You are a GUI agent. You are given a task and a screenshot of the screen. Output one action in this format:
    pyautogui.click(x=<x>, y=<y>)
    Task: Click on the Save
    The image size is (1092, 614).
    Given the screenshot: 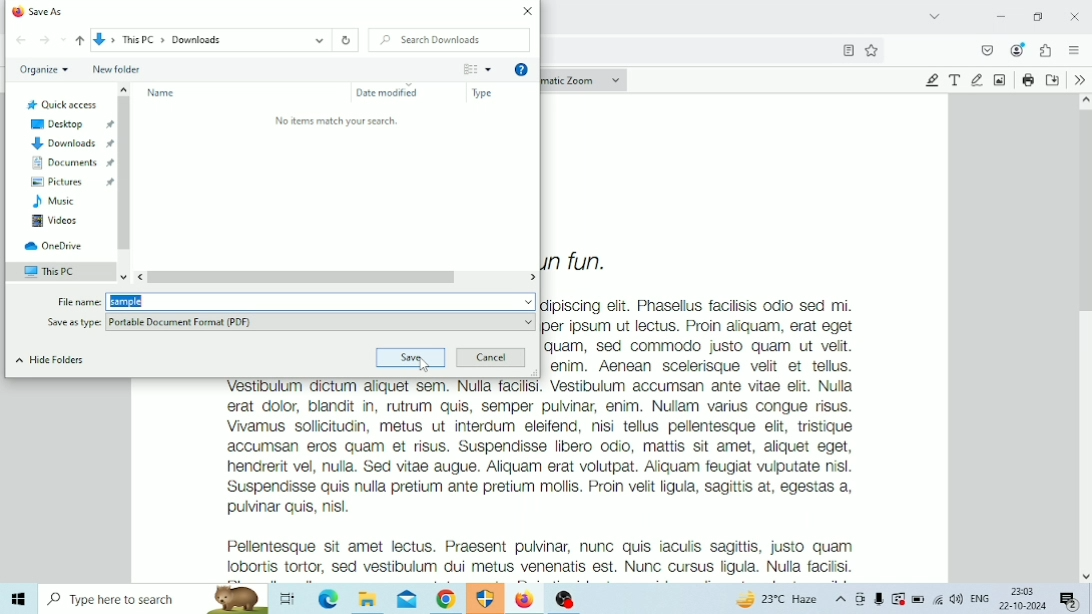 What is the action you would take?
    pyautogui.click(x=1053, y=80)
    